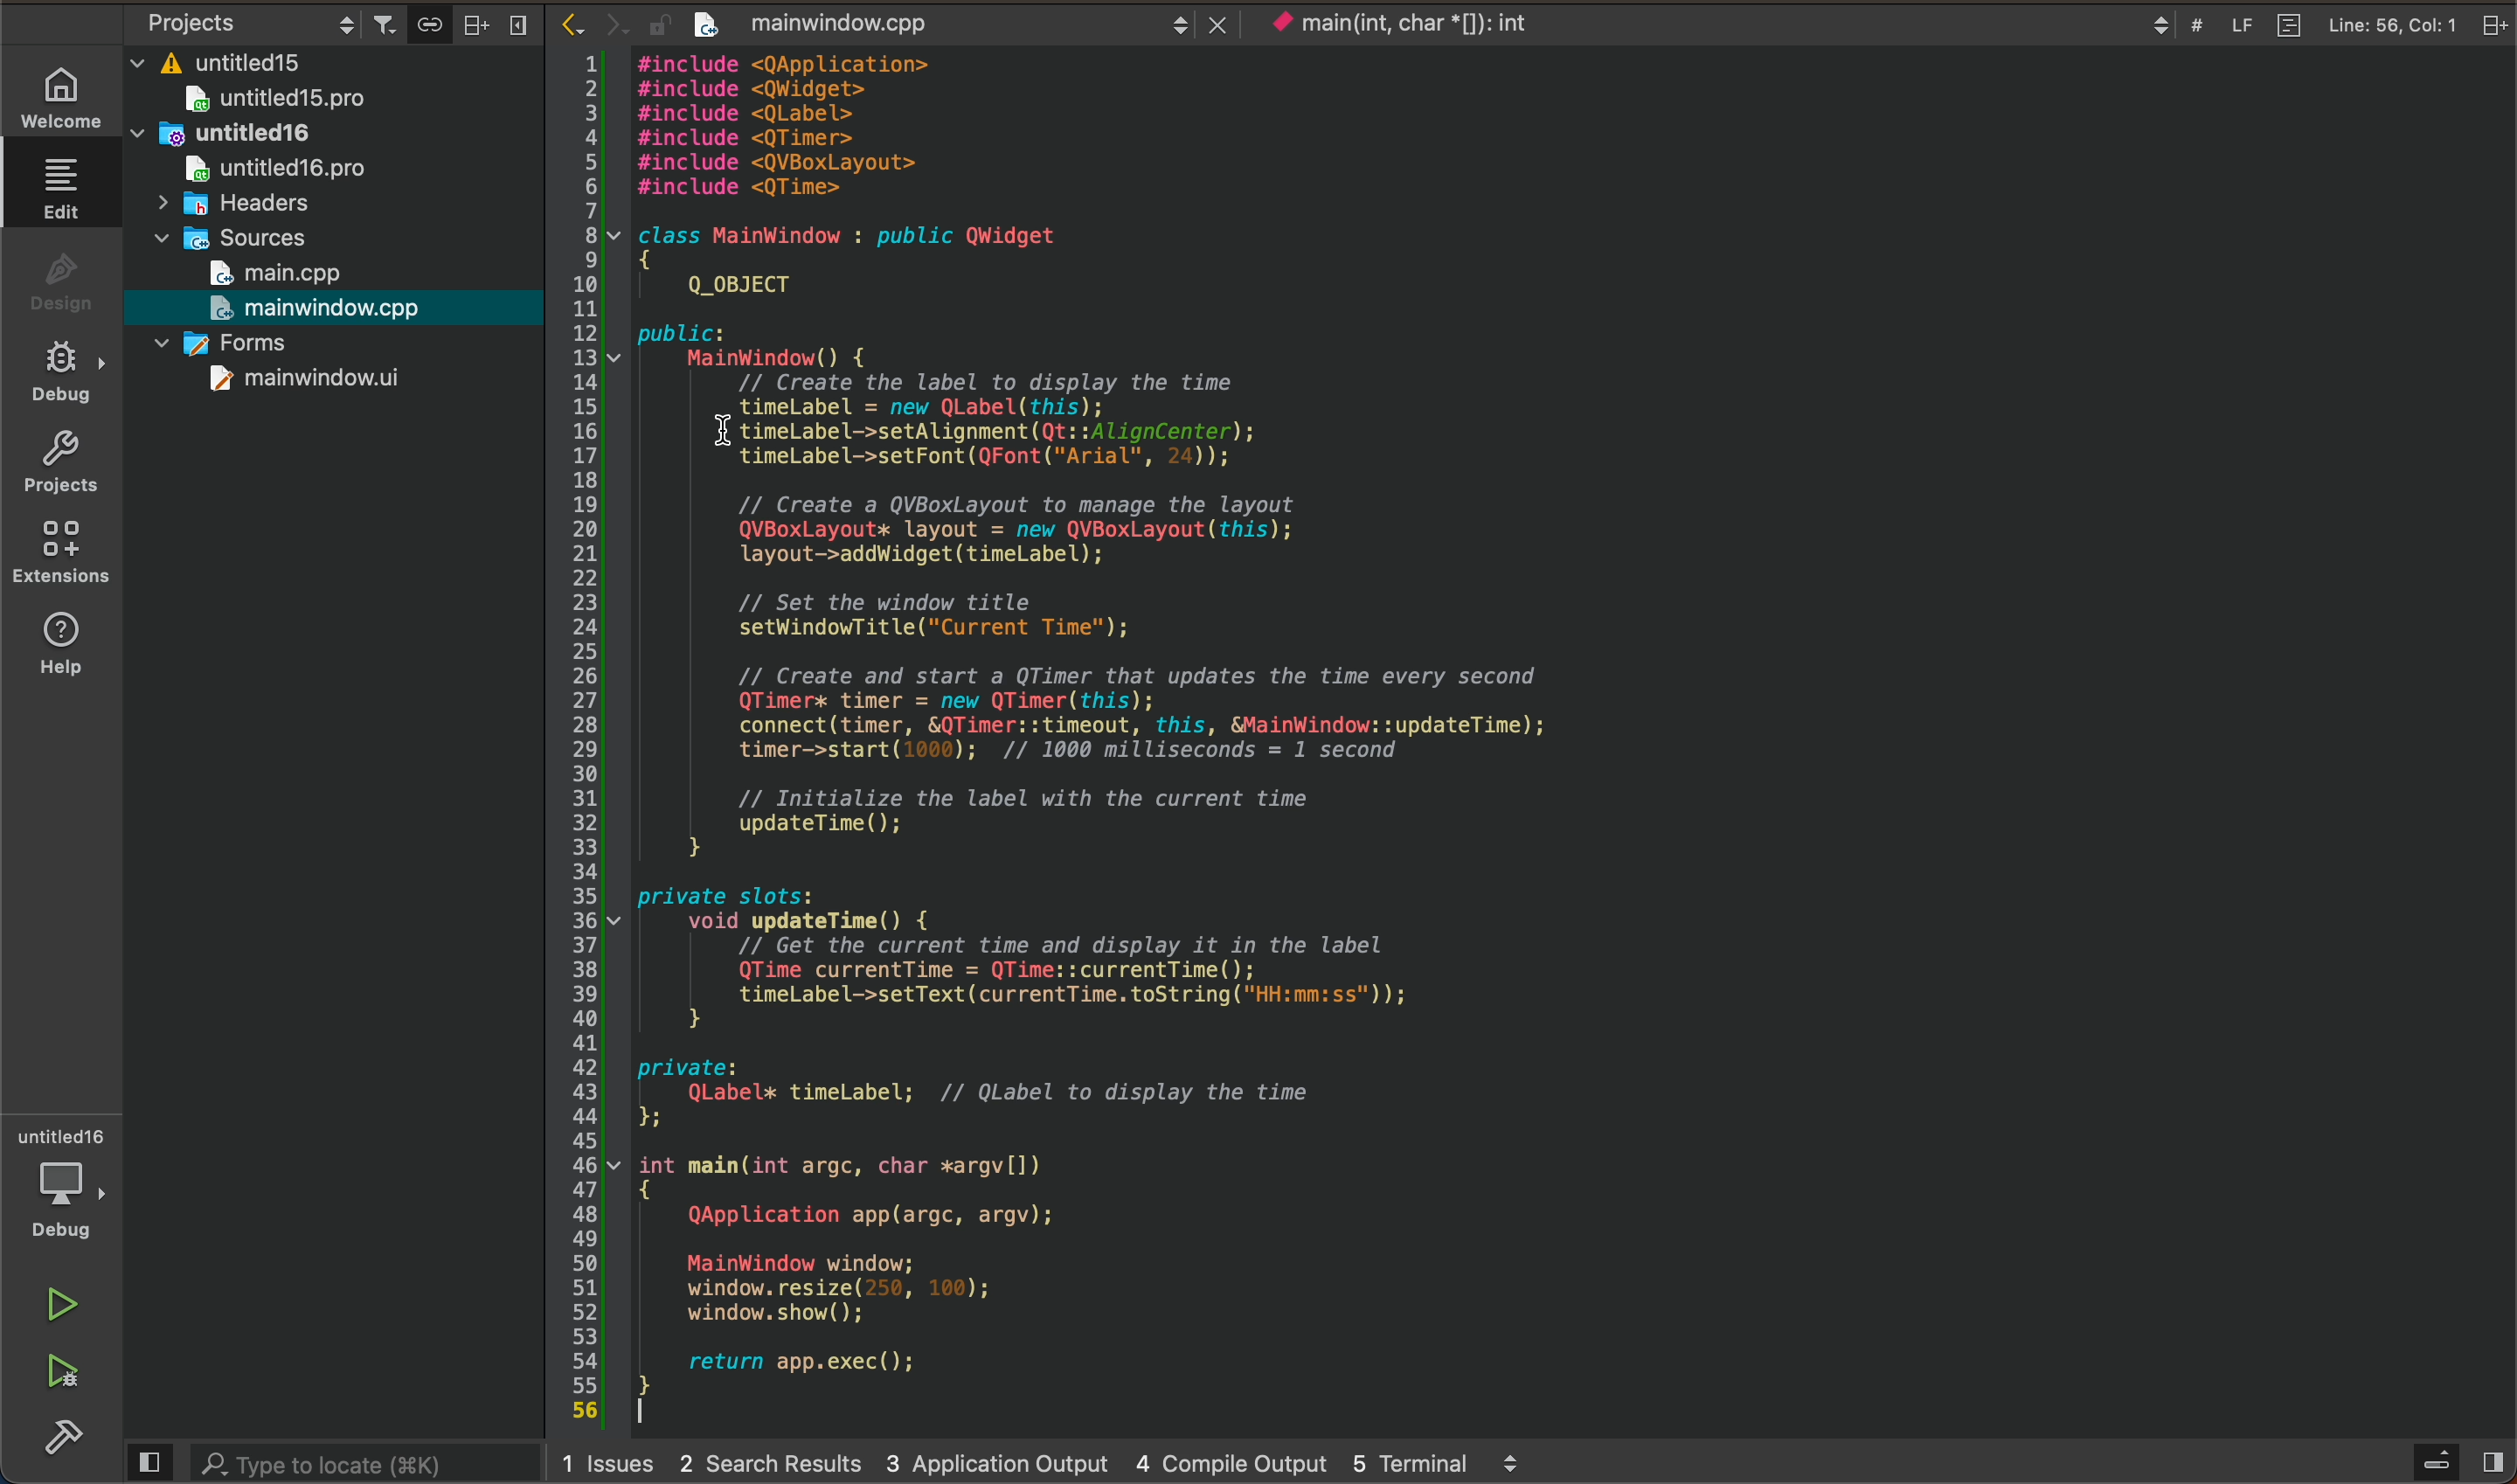 This screenshot has width=2517, height=1484. I want to click on forms, so click(325, 349).